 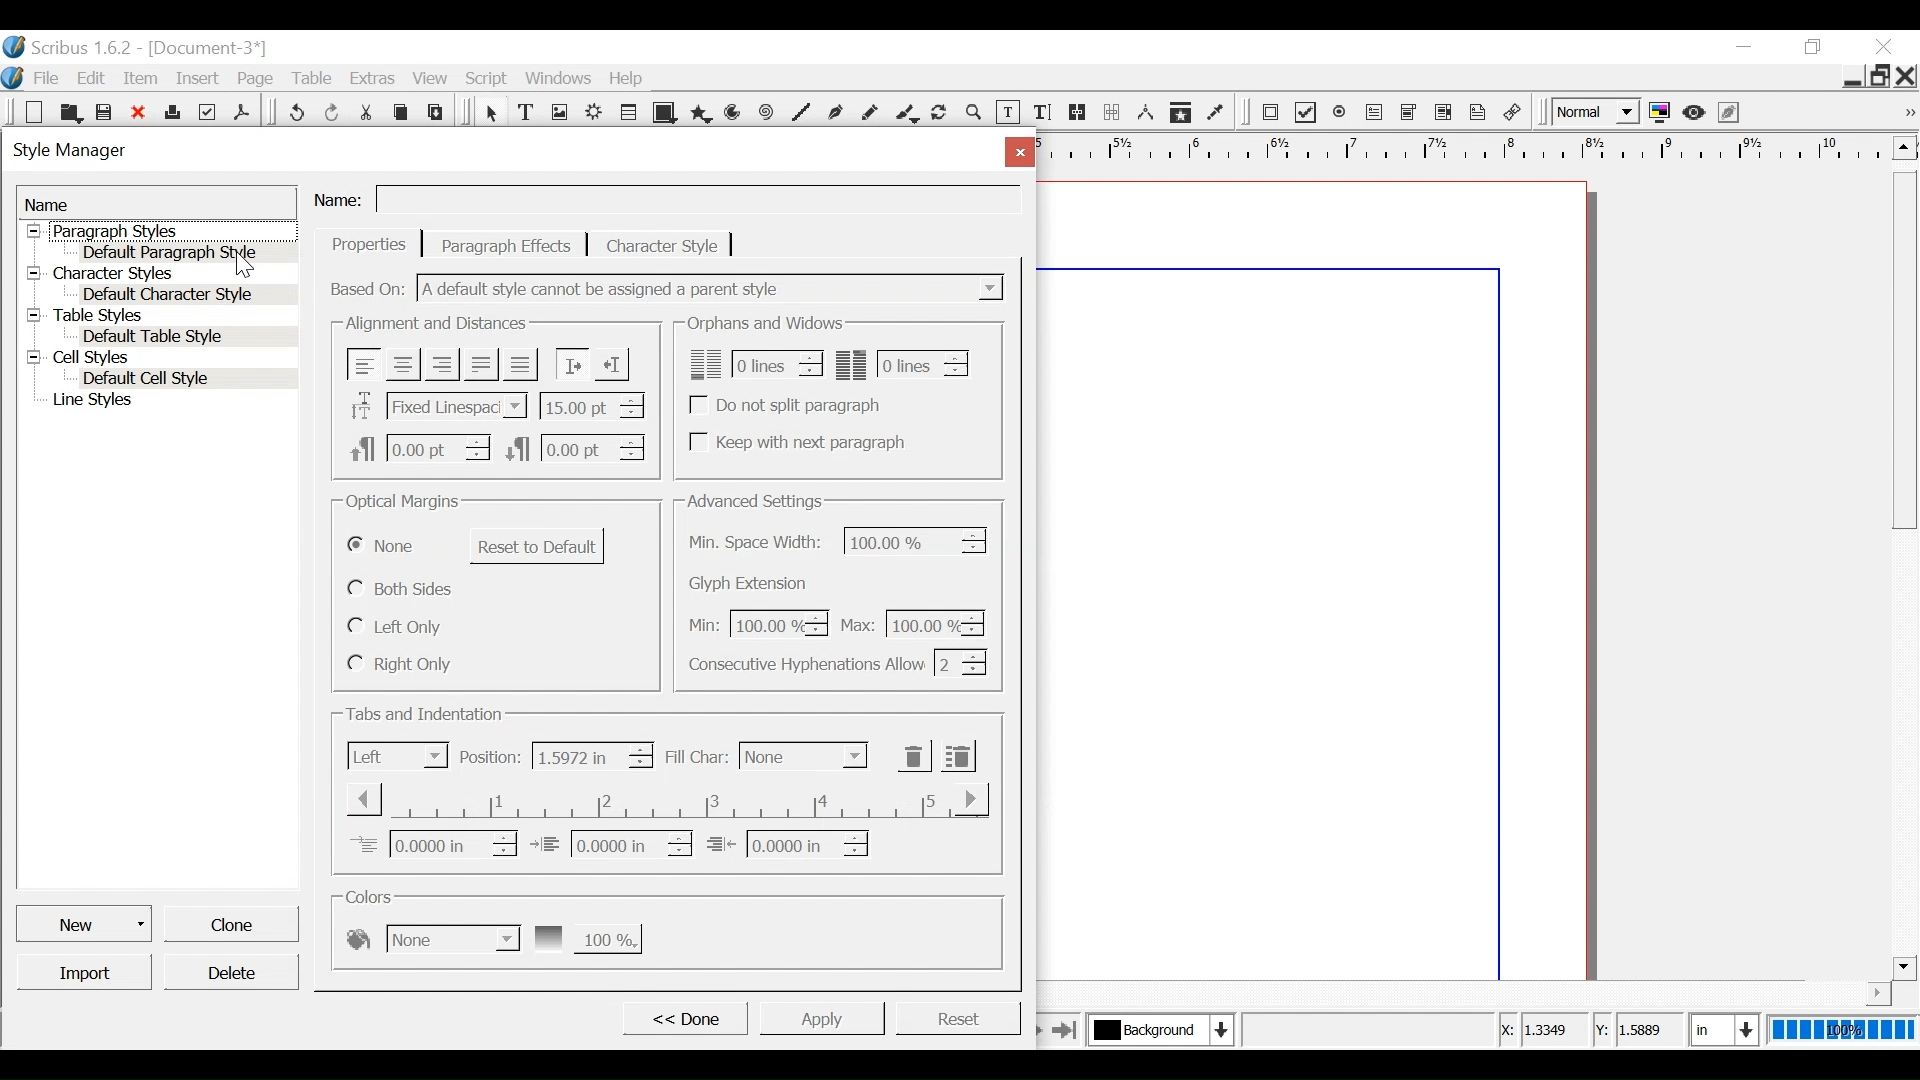 What do you see at coordinates (403, 588) in the screenshot?
I see `(un)select Both Sides` at bounding box center [403, 588].